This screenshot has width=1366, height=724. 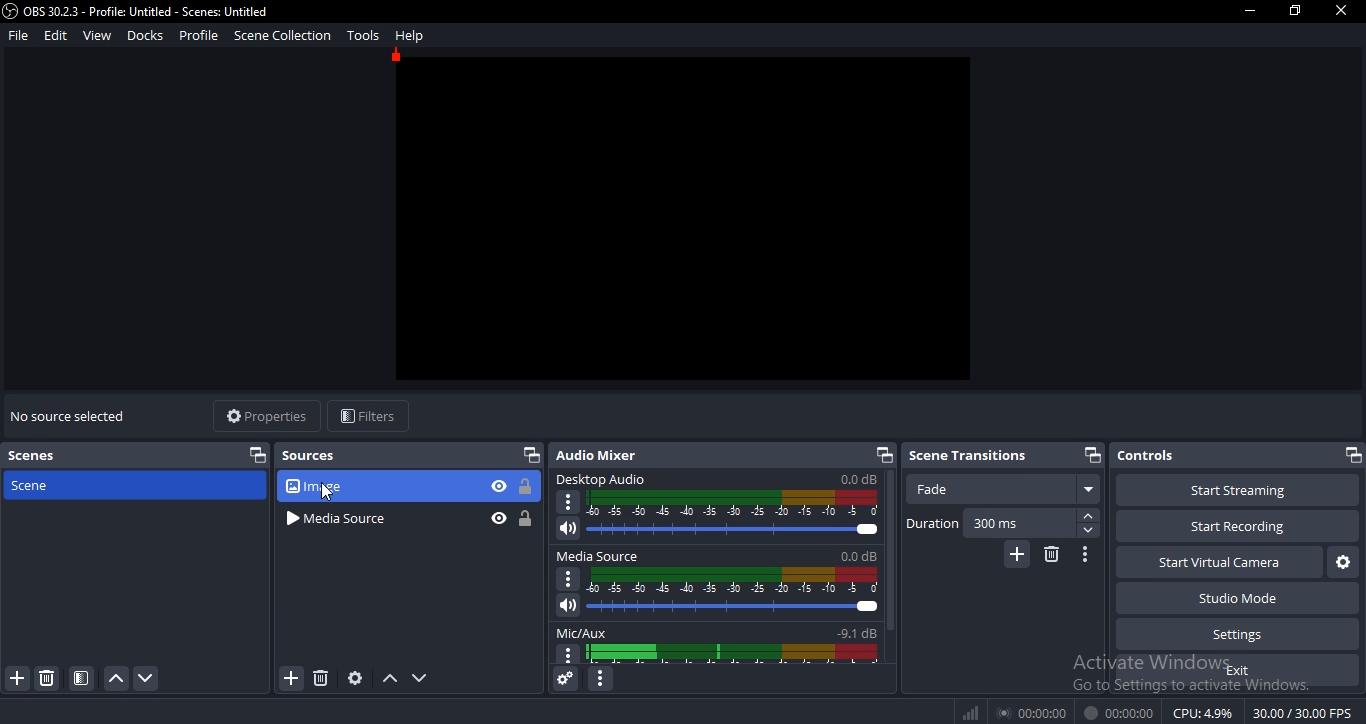 What do you see at coordinates (96, 34) in the screenshot?
I see `view` at bounding box center [96, 34].